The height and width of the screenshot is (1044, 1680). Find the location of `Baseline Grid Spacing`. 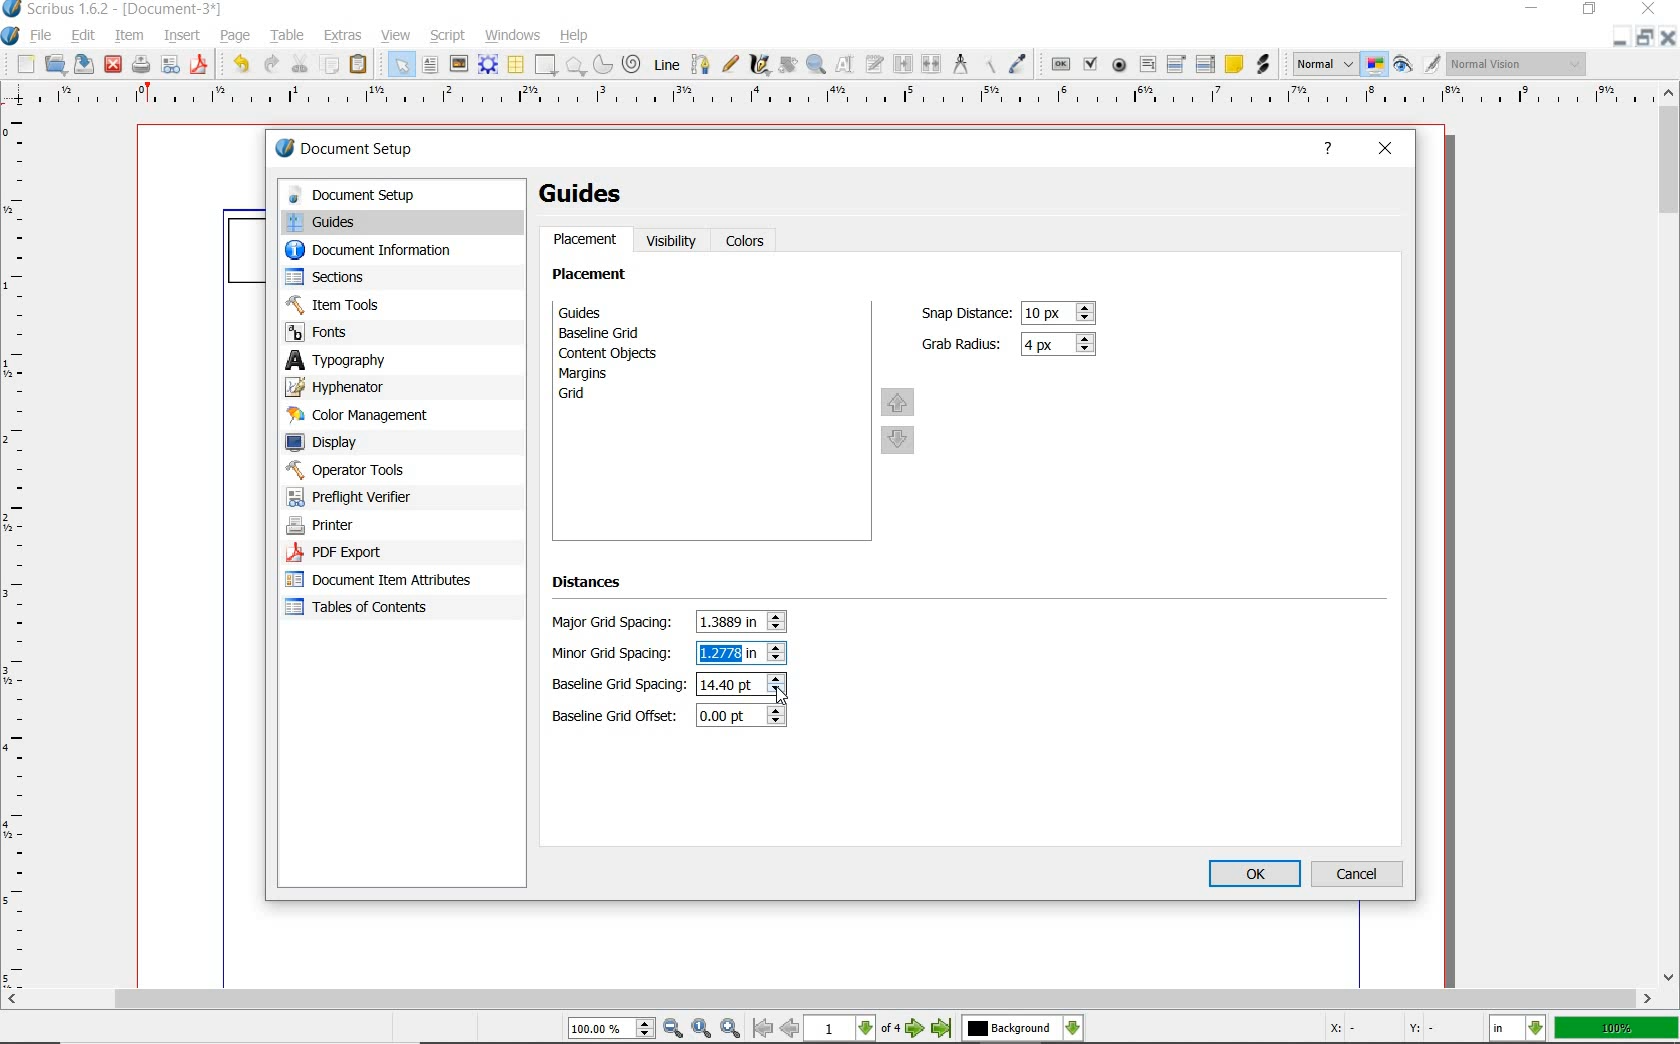

Baseline Grid Spacing is located at coordinates (741, 685).